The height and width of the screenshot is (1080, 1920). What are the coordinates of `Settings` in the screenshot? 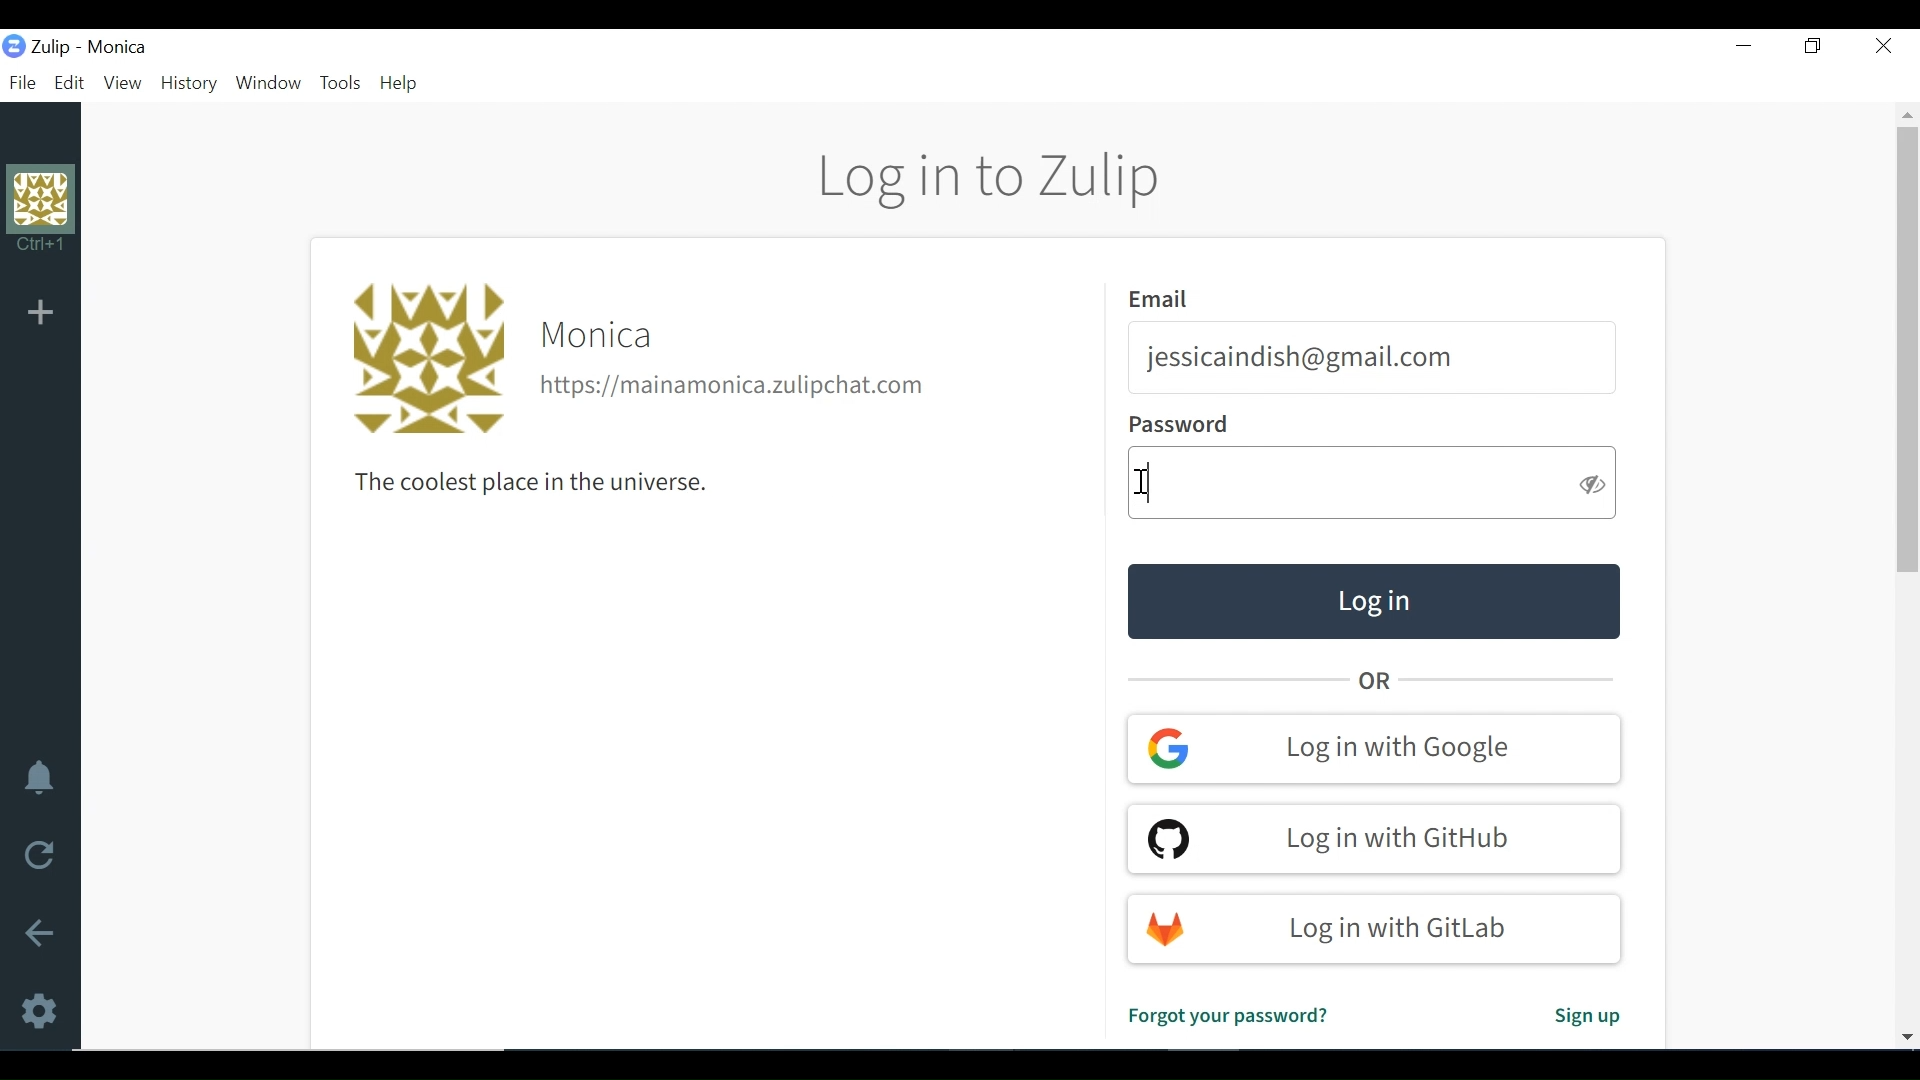 It's located at (37, 1012).